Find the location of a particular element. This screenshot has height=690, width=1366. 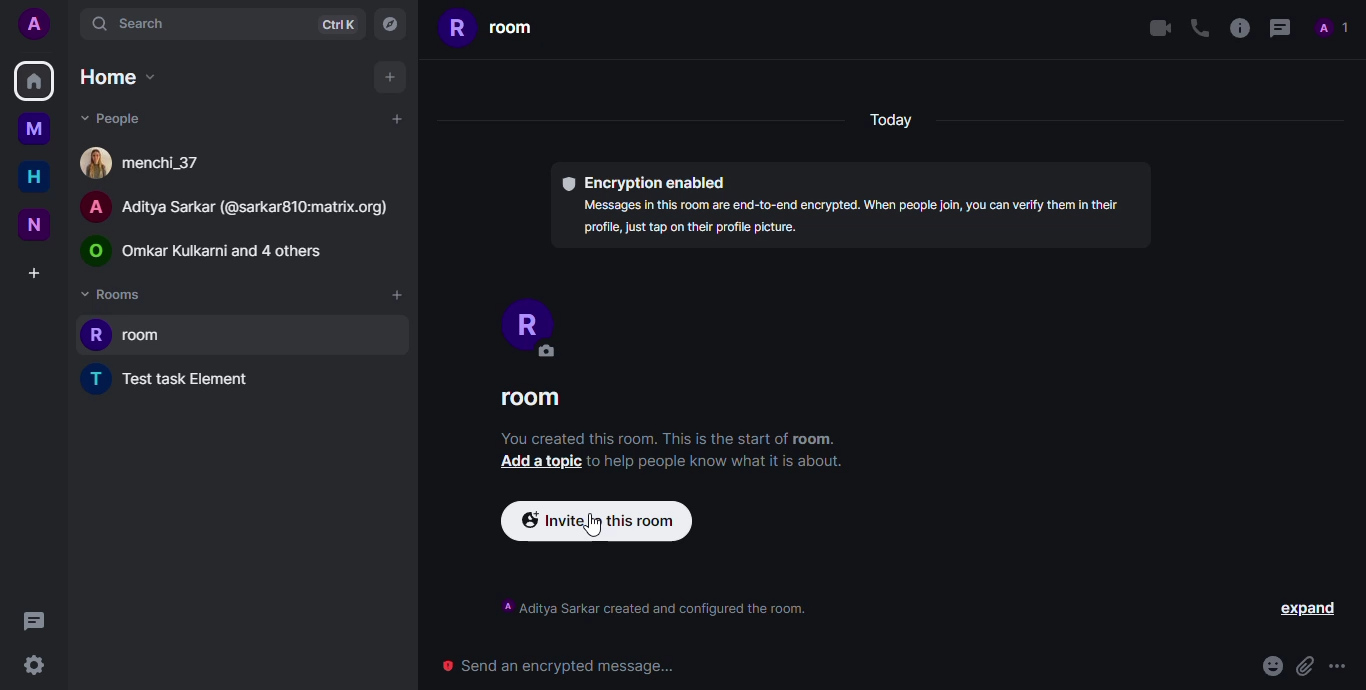

video call is located at coordinates (1157, 28).